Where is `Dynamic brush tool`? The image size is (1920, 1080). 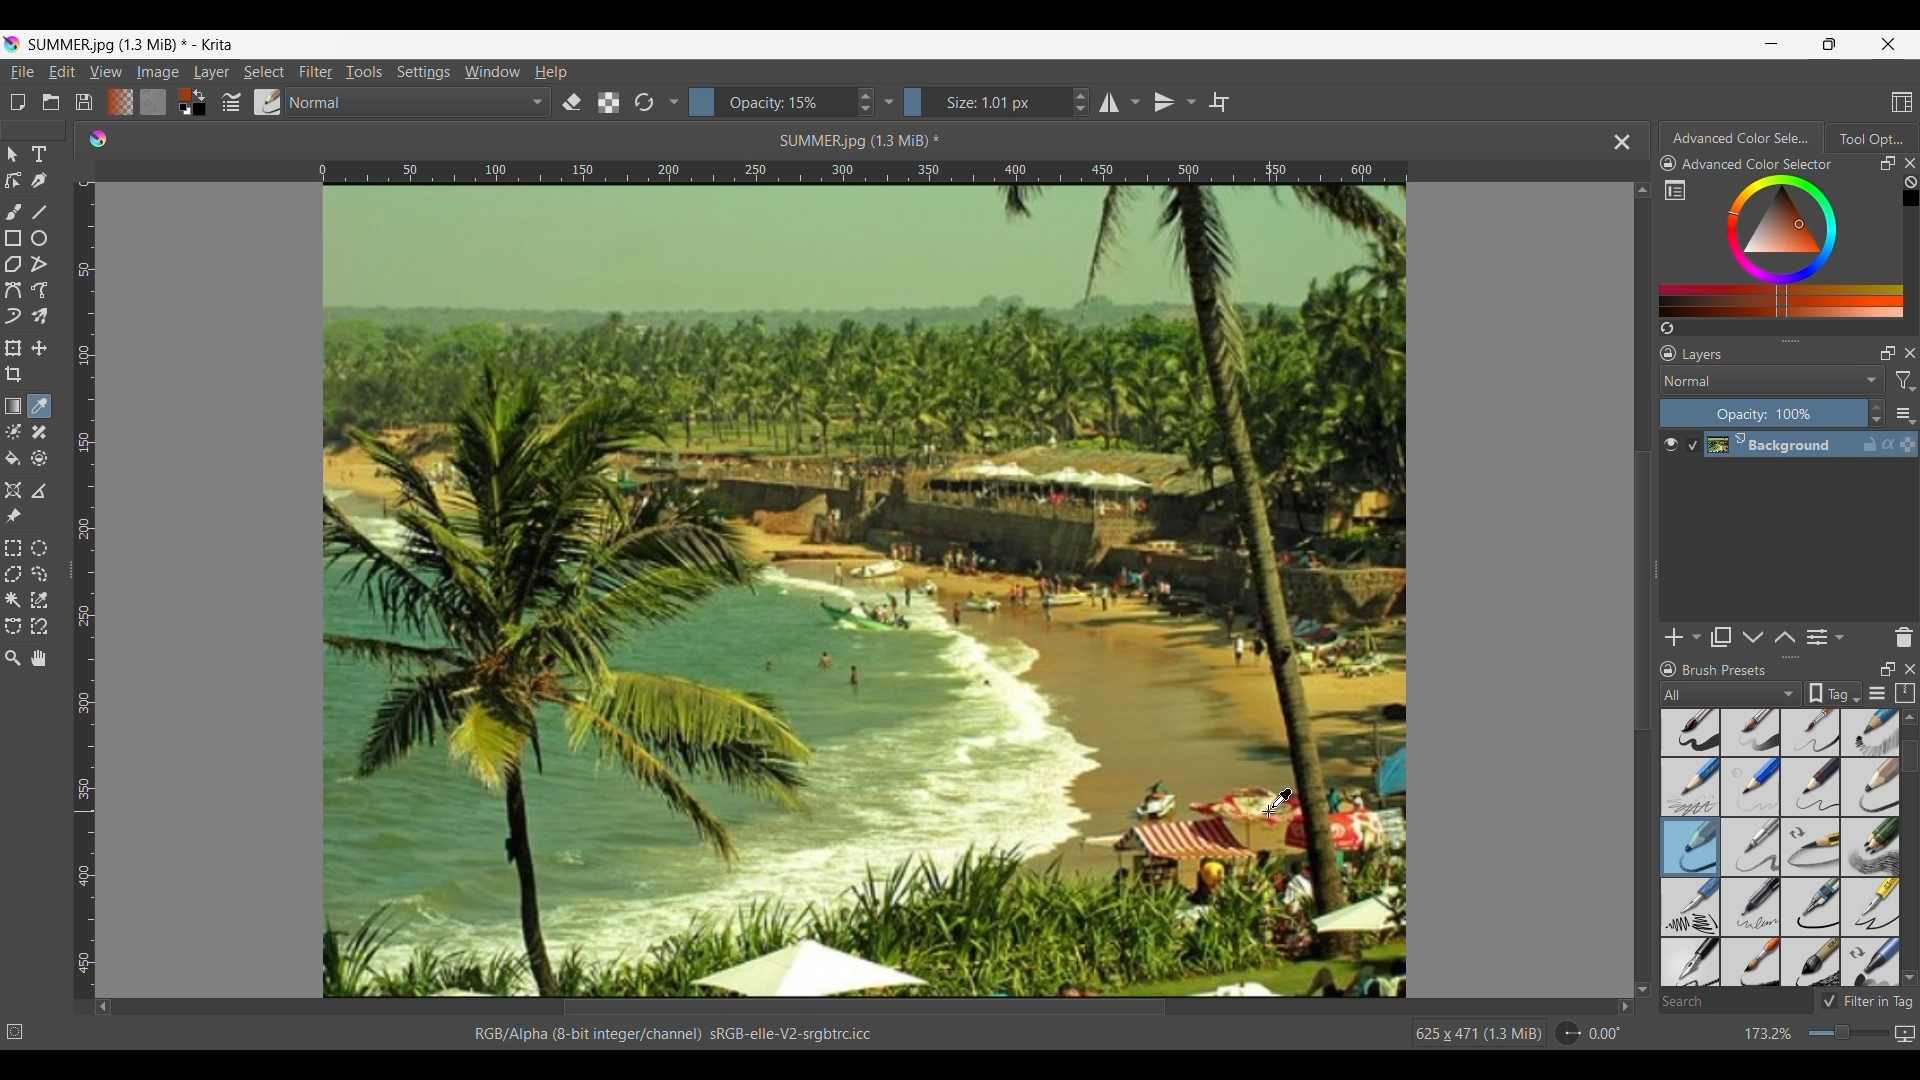
Dynamic brush tool is located at coordinates (13, 317).